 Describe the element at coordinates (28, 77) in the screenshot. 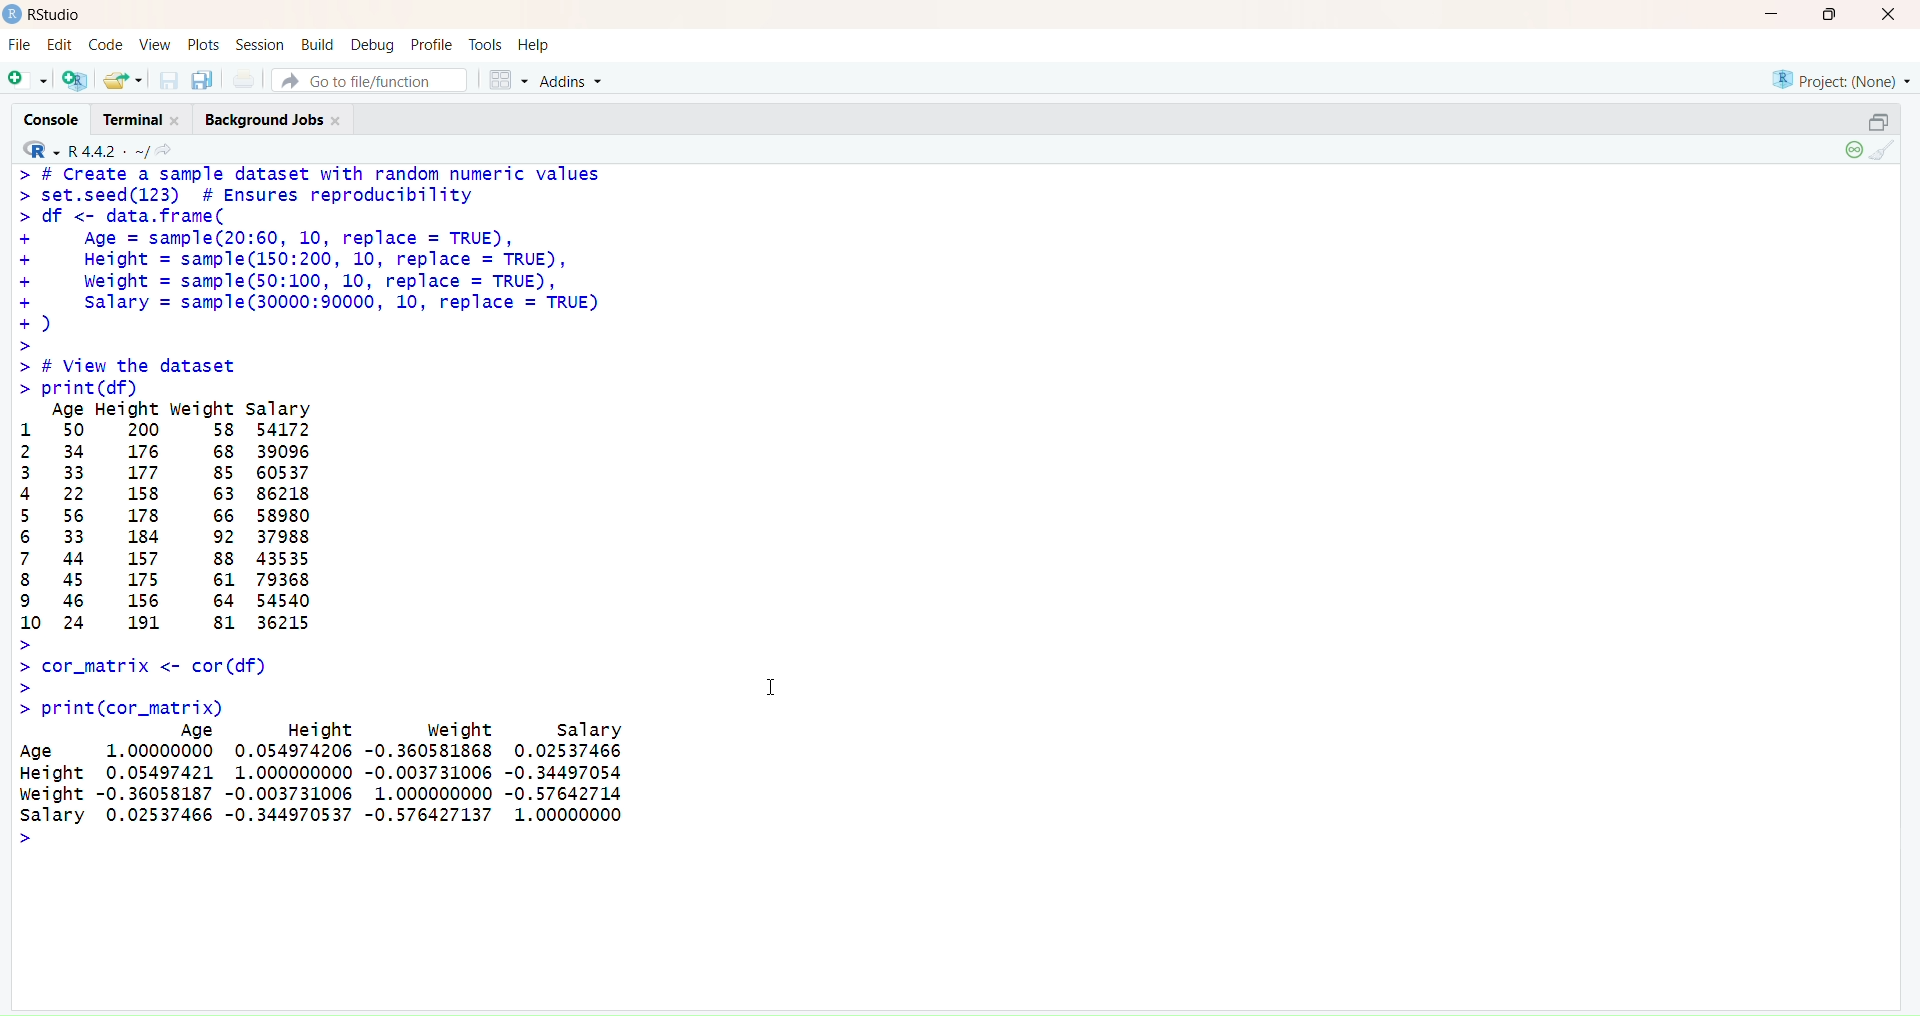

I see `New file` at that location.